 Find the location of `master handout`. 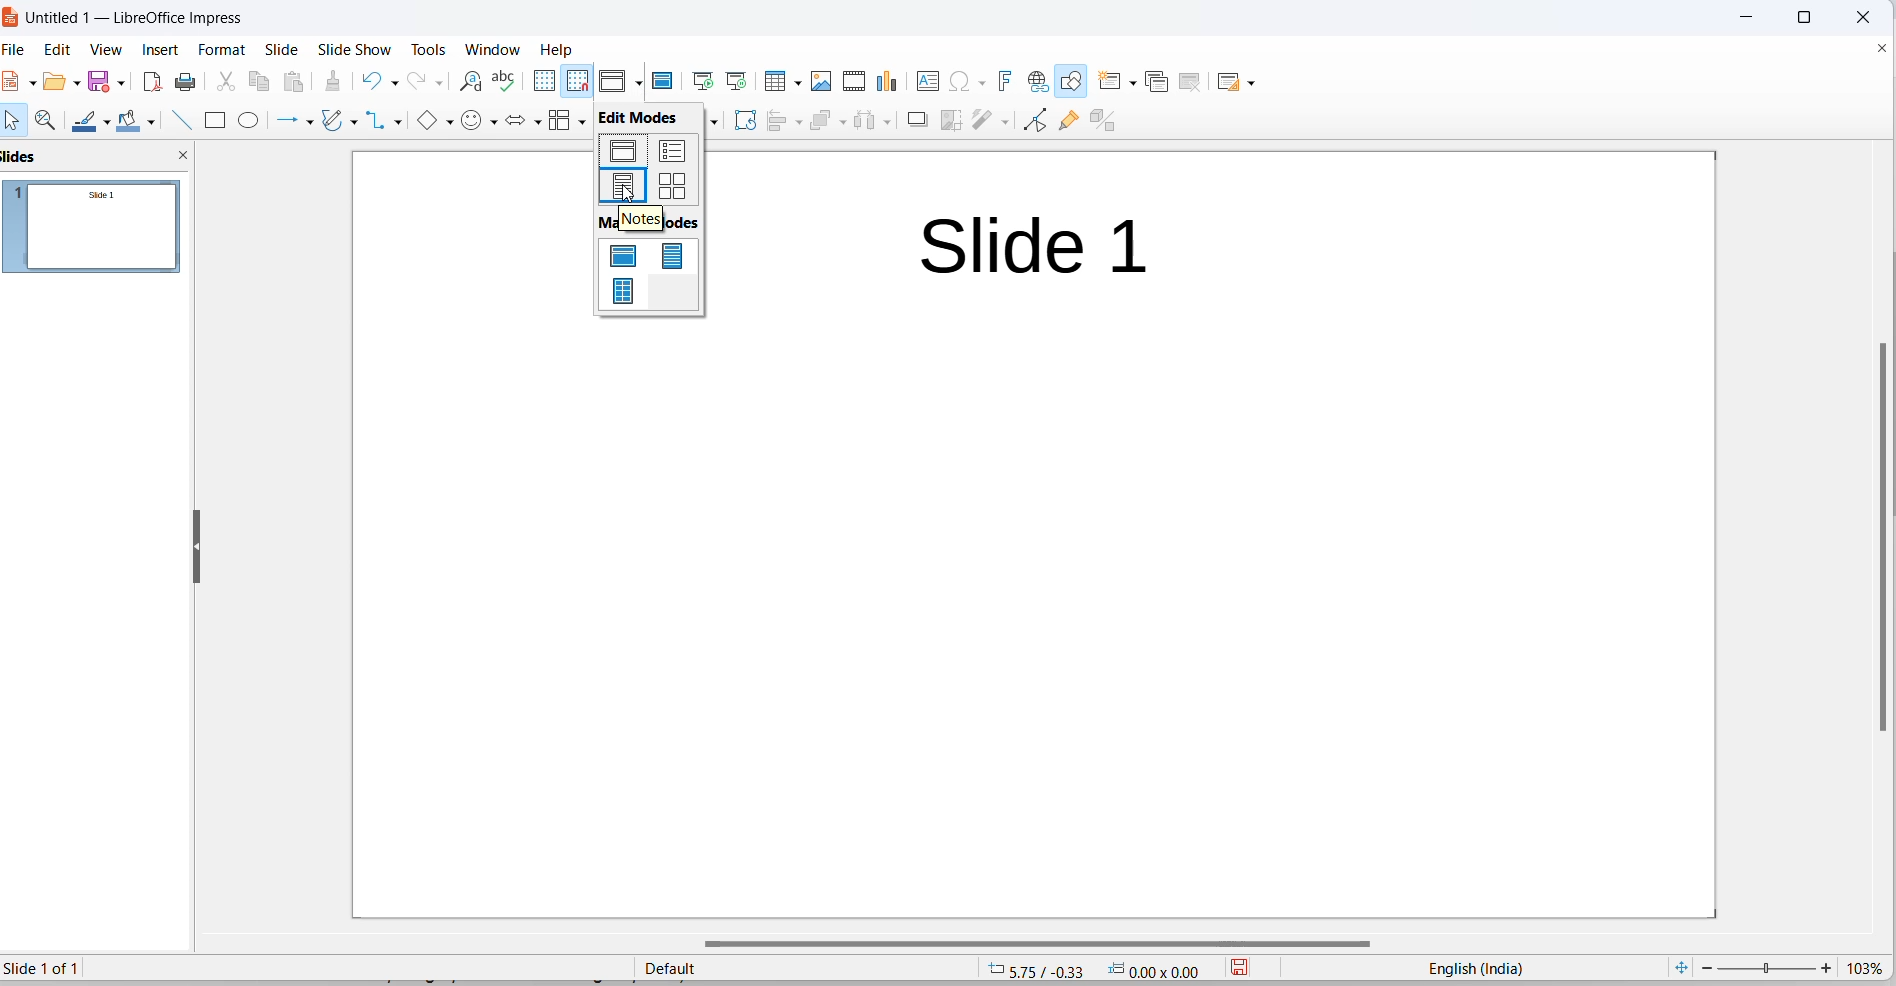

master handout is located at coordinates (622, 291).